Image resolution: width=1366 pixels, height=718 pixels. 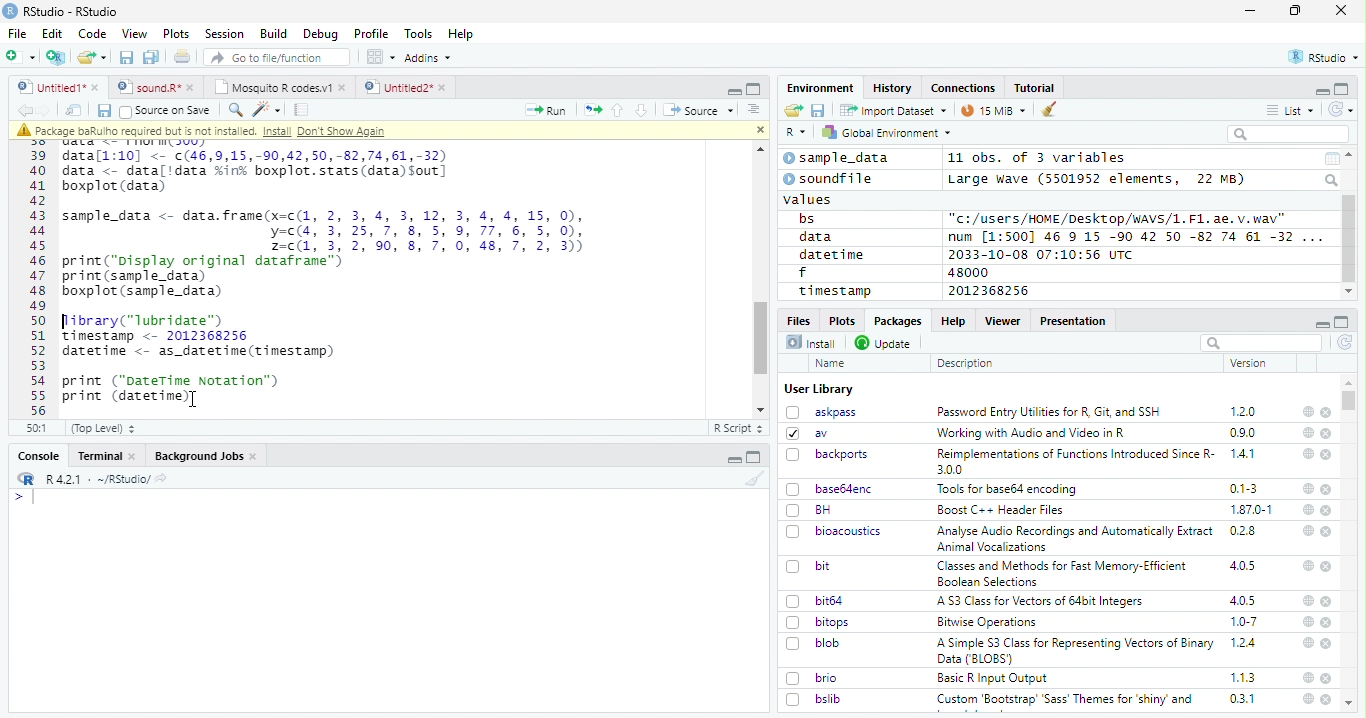 What do you see at coordinates (1326, 413) in the screenshot?
I see `close` at bounding box center [1326, 413].